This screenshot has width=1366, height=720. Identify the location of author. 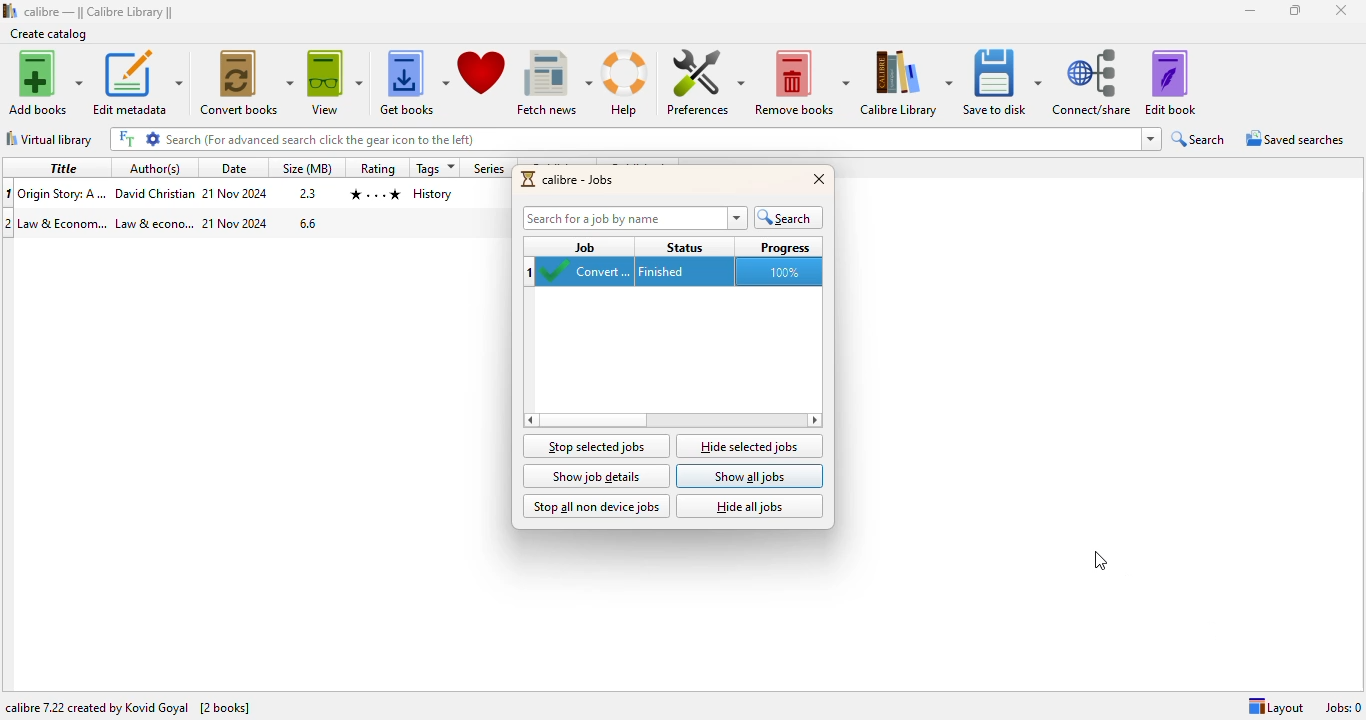
(154, 224).